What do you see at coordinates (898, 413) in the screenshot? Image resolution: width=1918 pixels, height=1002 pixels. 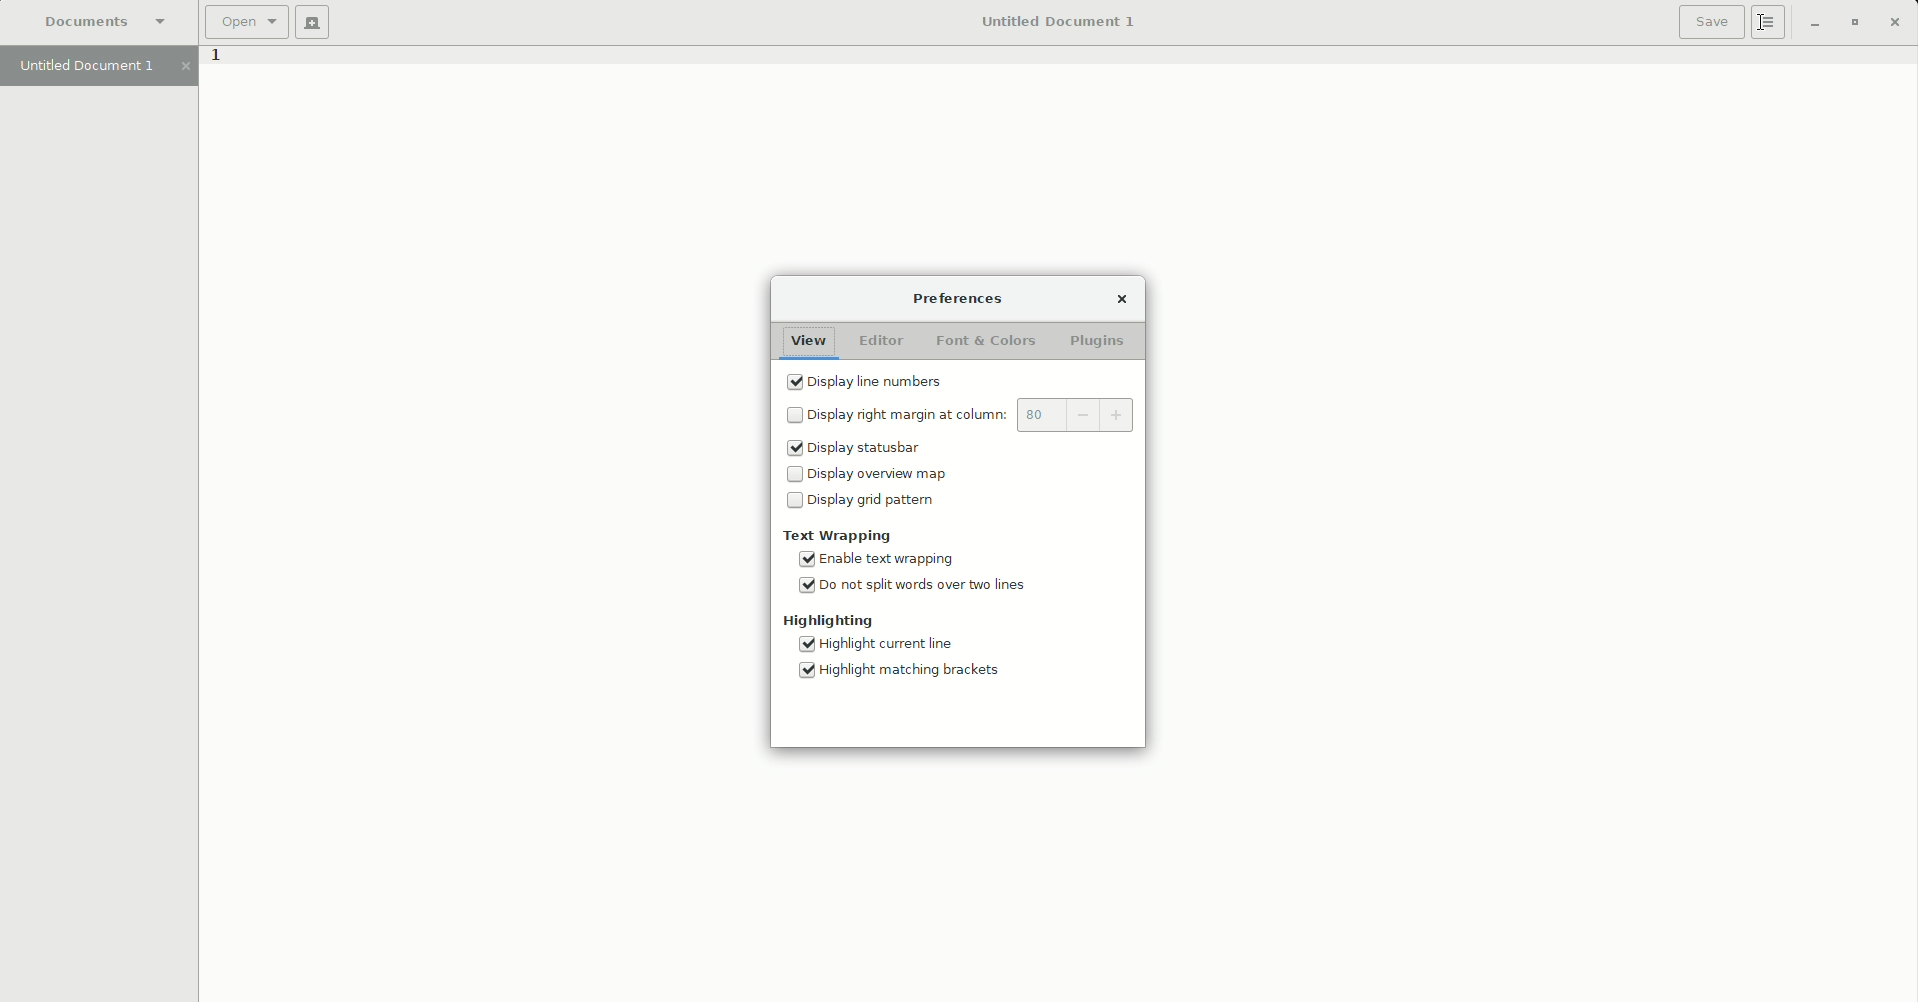 I see `Display right margin at column` at bounding box center [898, 413].